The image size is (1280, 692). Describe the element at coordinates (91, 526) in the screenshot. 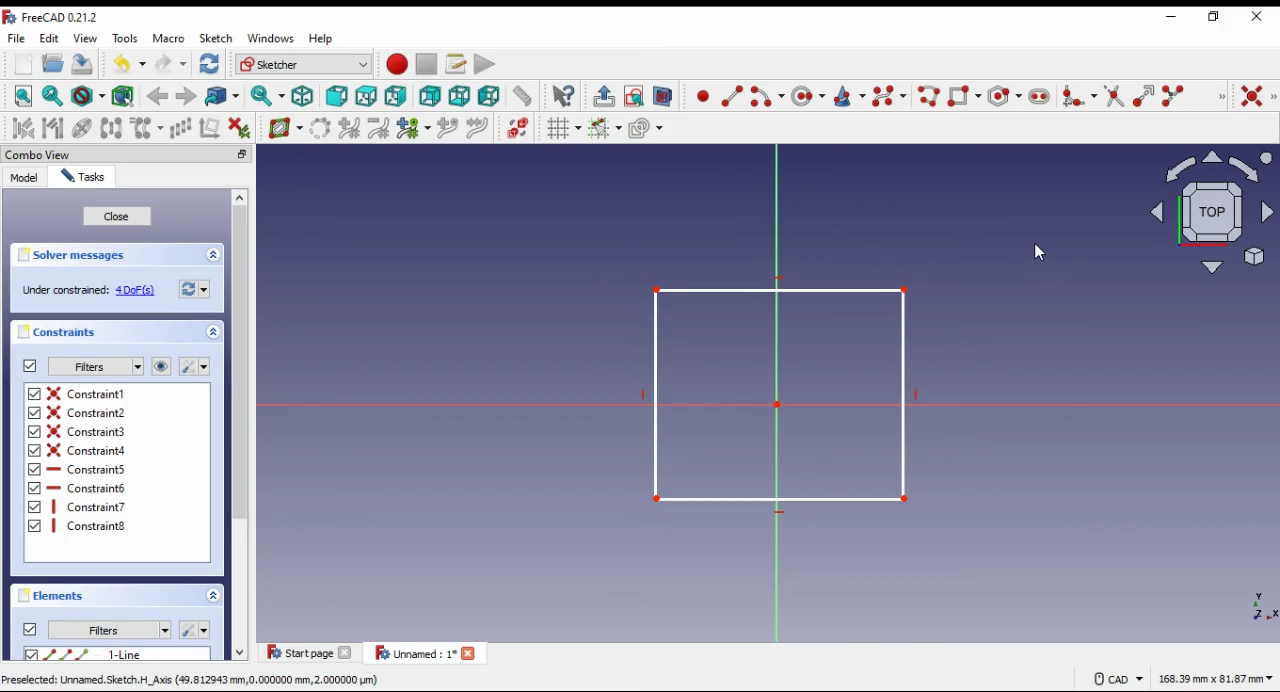

I see `Constraint` at that location.